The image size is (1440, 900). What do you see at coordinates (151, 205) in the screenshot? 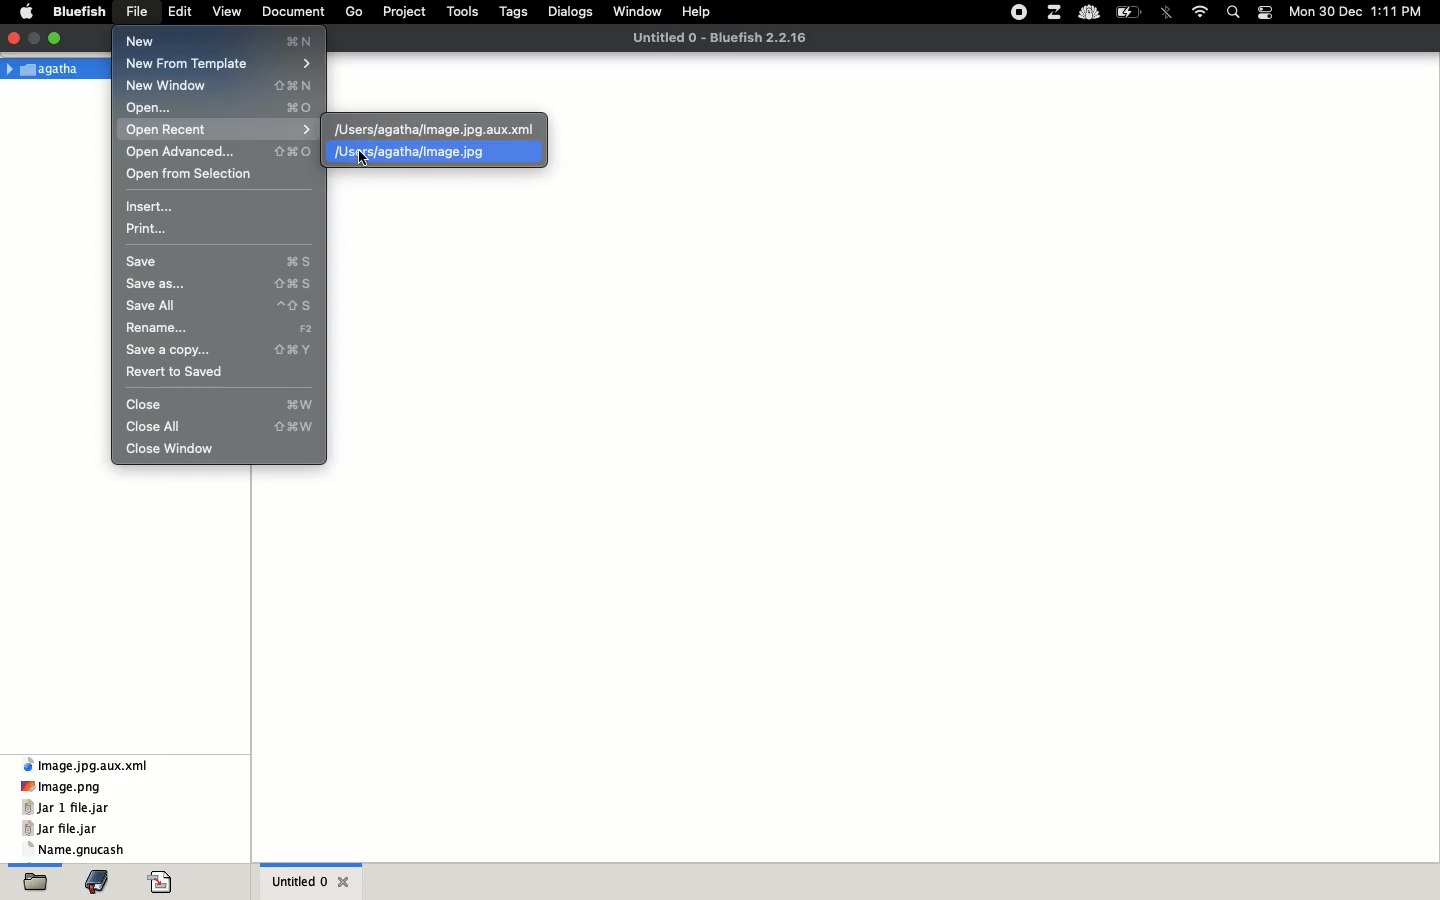
I see `insert` at bounding box center [151, 205].